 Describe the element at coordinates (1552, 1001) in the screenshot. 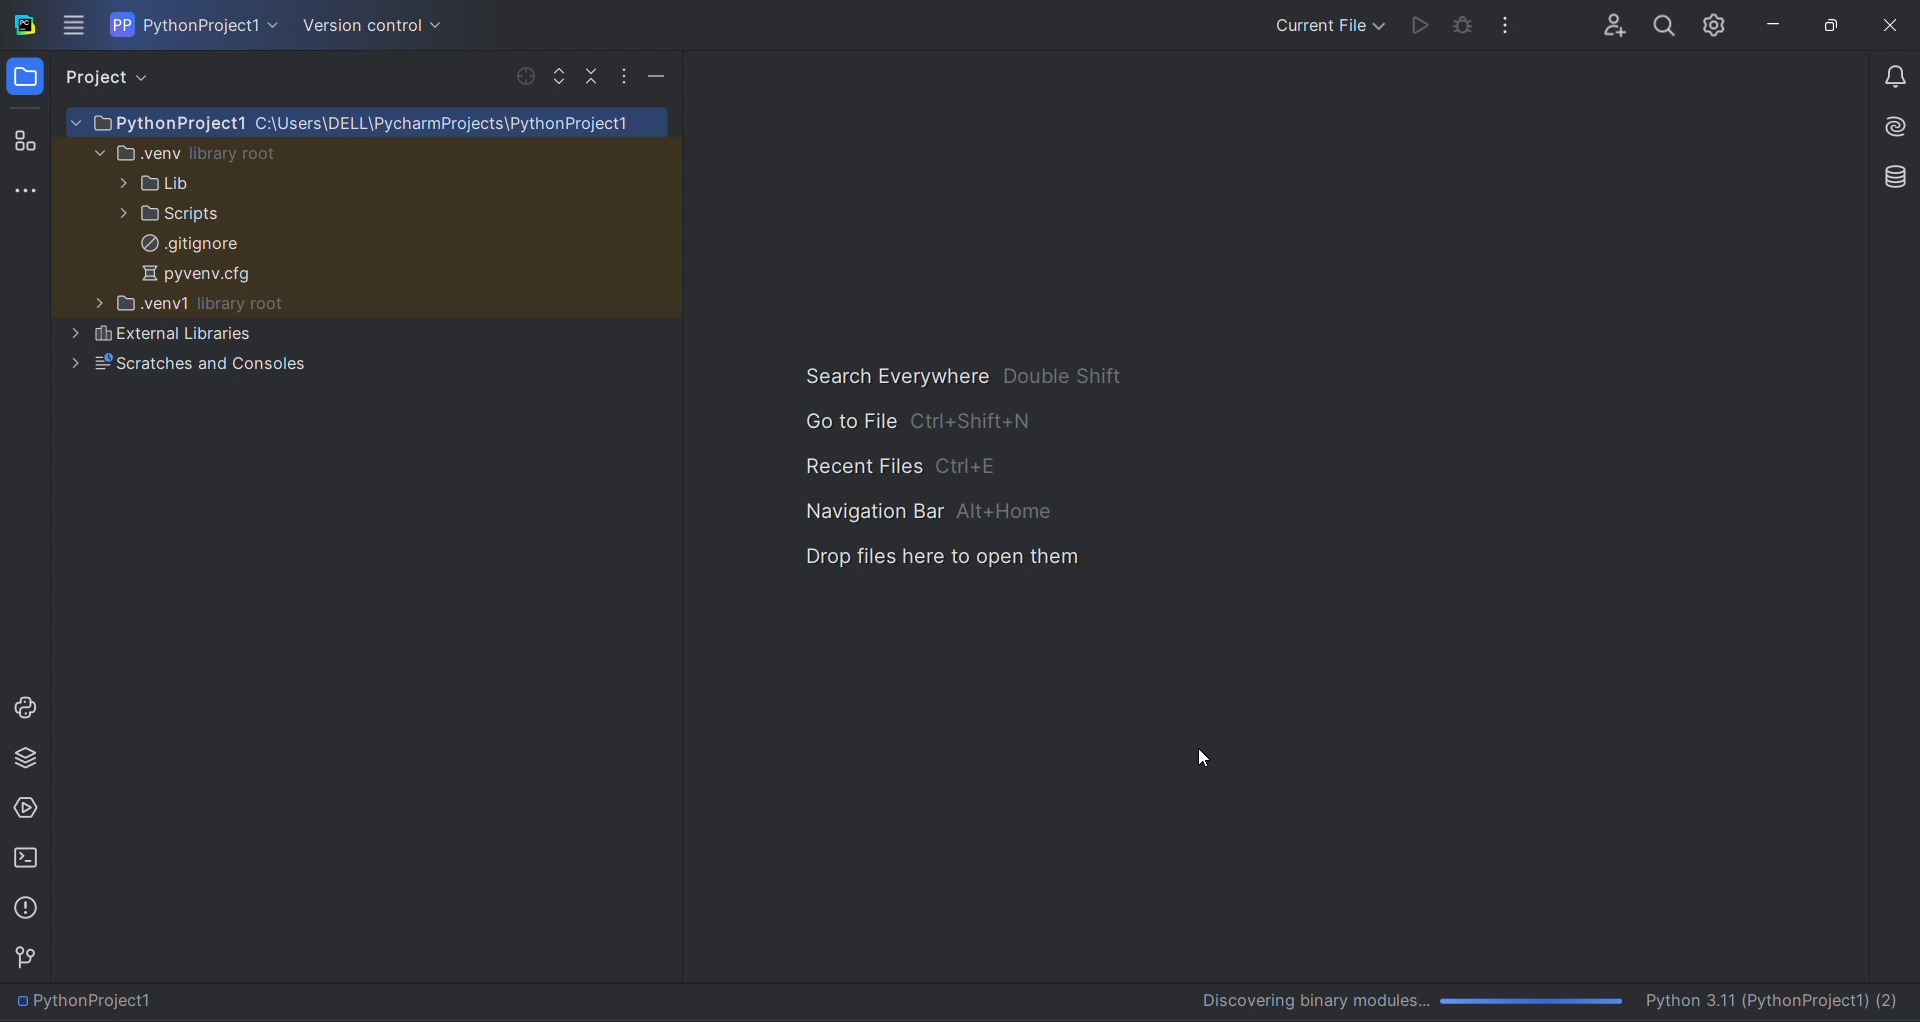

I see `interpreter` at that location.